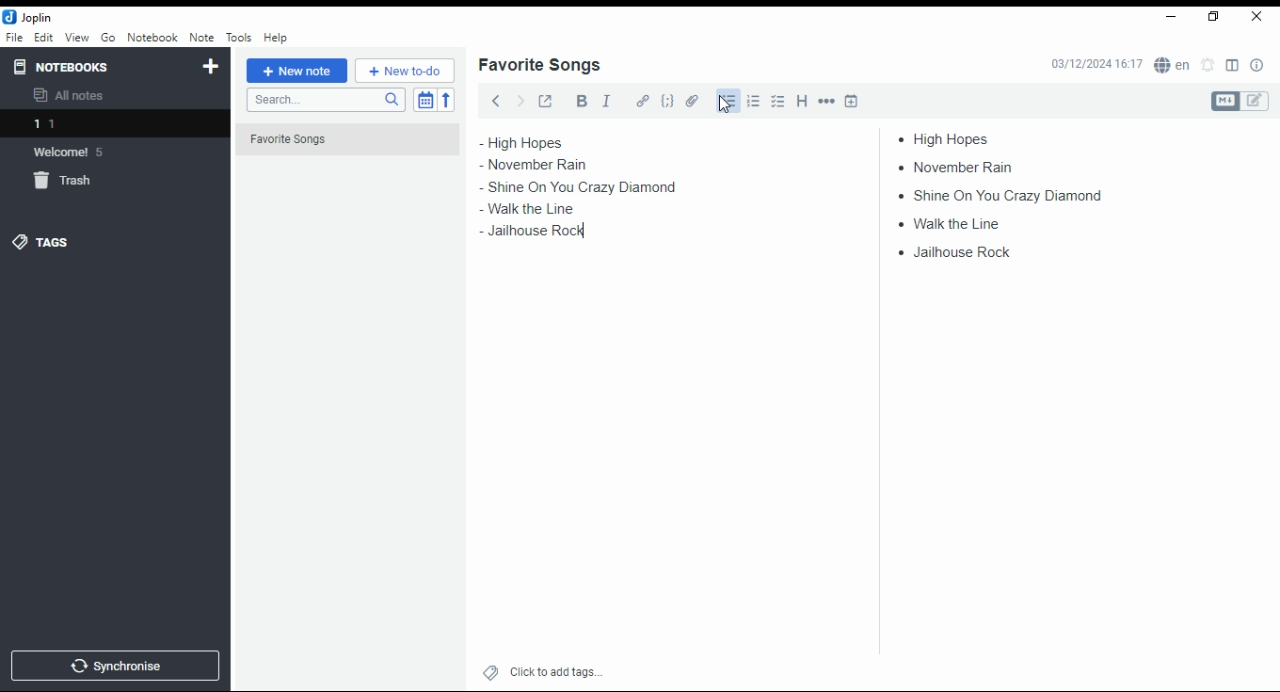 The width and height of the screenshot is (1280, 692). Describe the element at coordinates (446, 100) in the screenshot. I see `reverse sort order` at that location.